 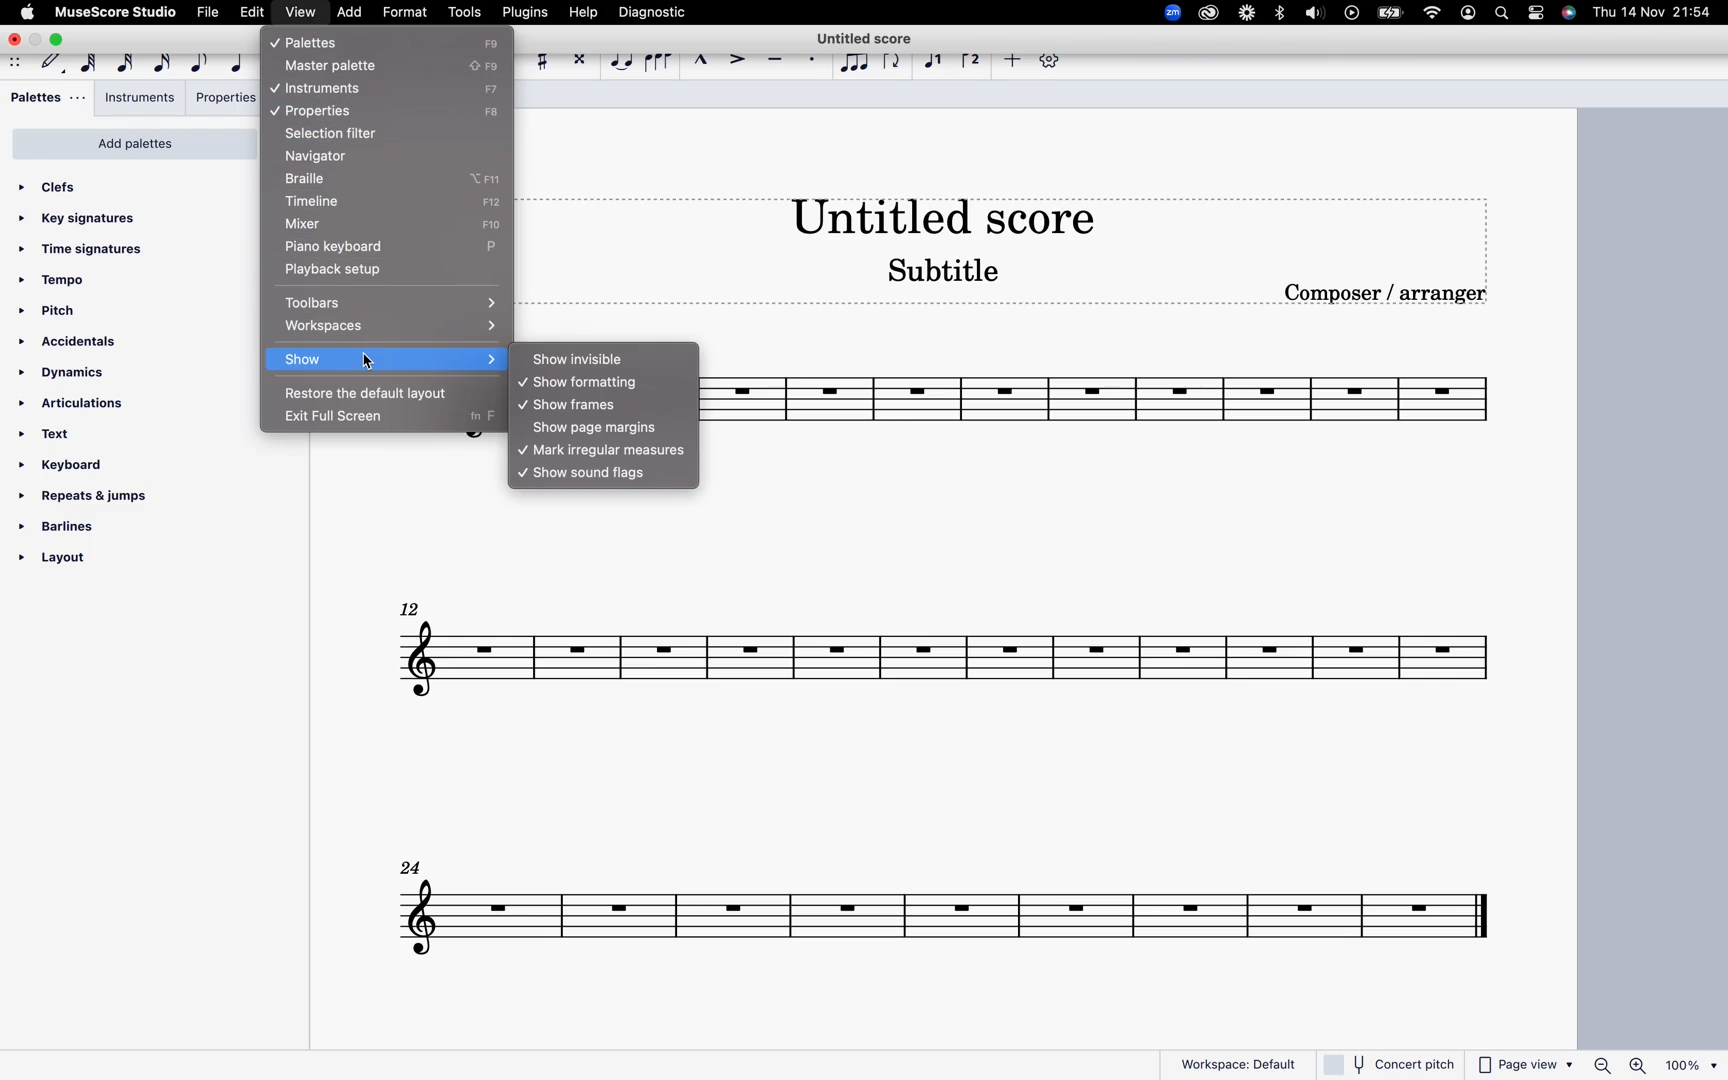 I want to click on instruments, so click(x=138, y=99).